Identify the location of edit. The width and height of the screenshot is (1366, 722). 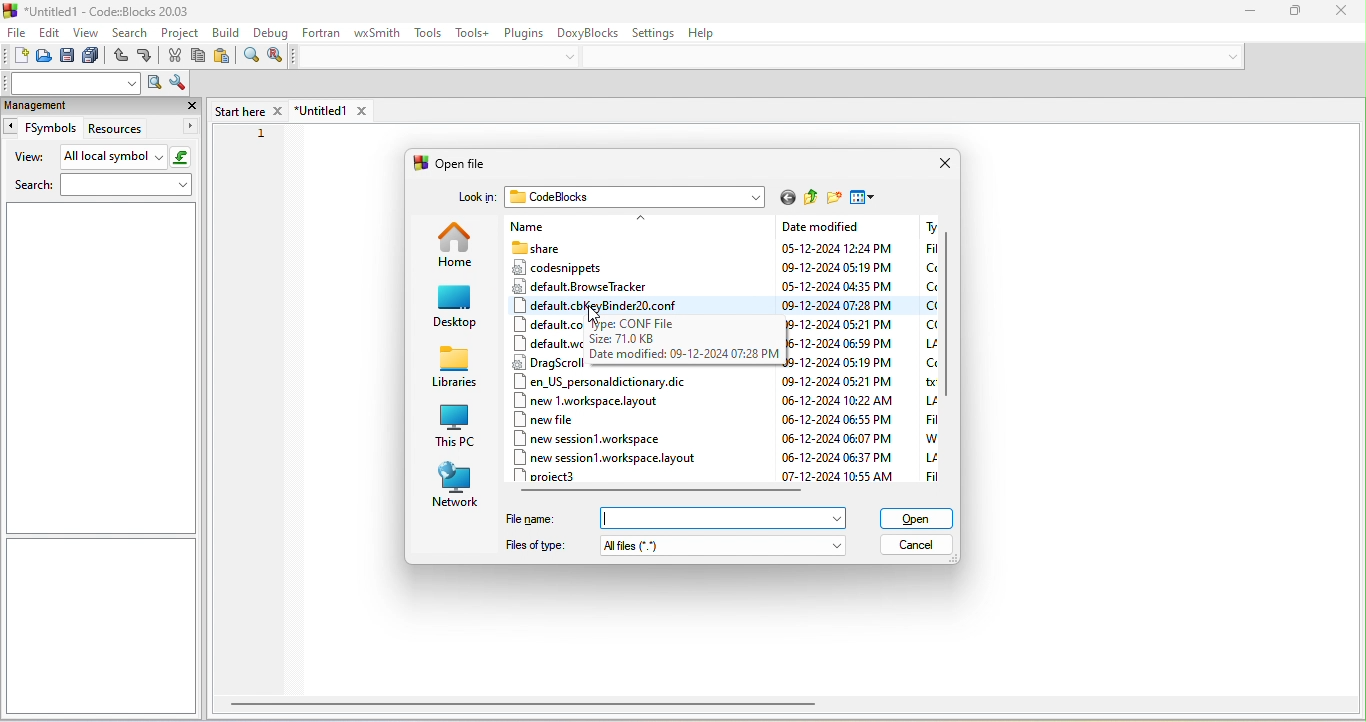
(50, 32).